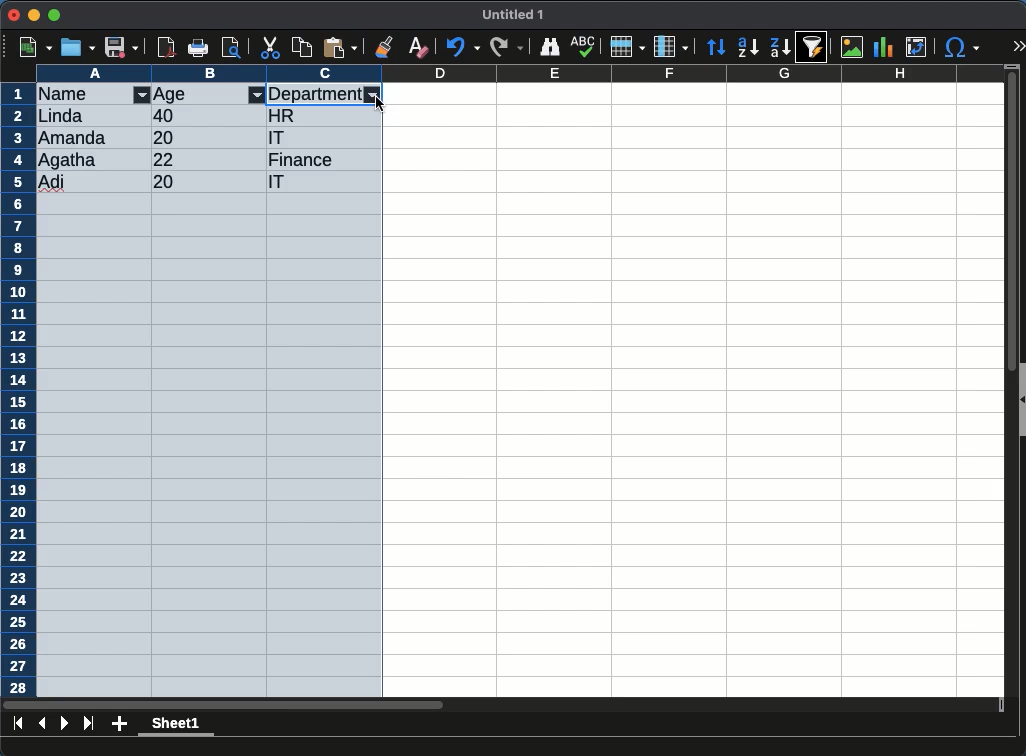 This screenshot has height=756, width=1026. Describe the element at coordinates (283, 115) in the screenshot. I see `hr` at that location.